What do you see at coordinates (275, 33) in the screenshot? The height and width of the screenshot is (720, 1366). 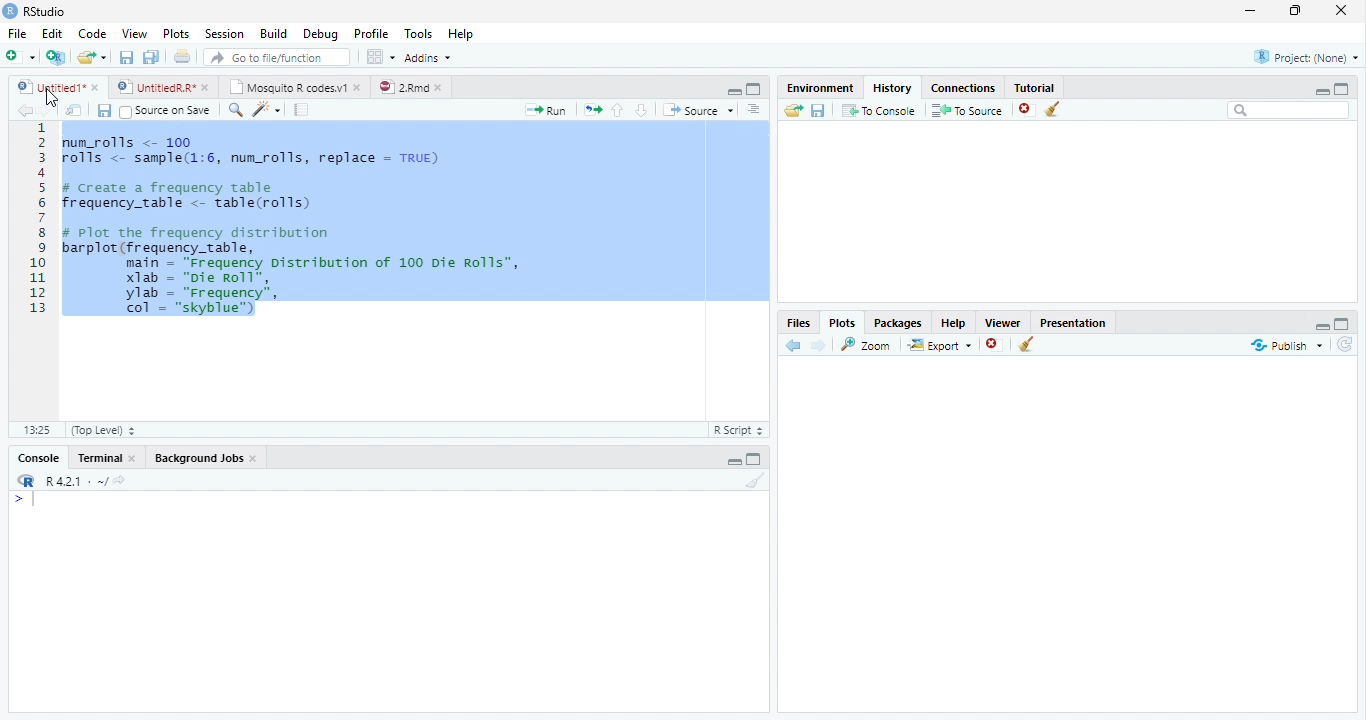 I see `Build` at bounding box center [275, 33].